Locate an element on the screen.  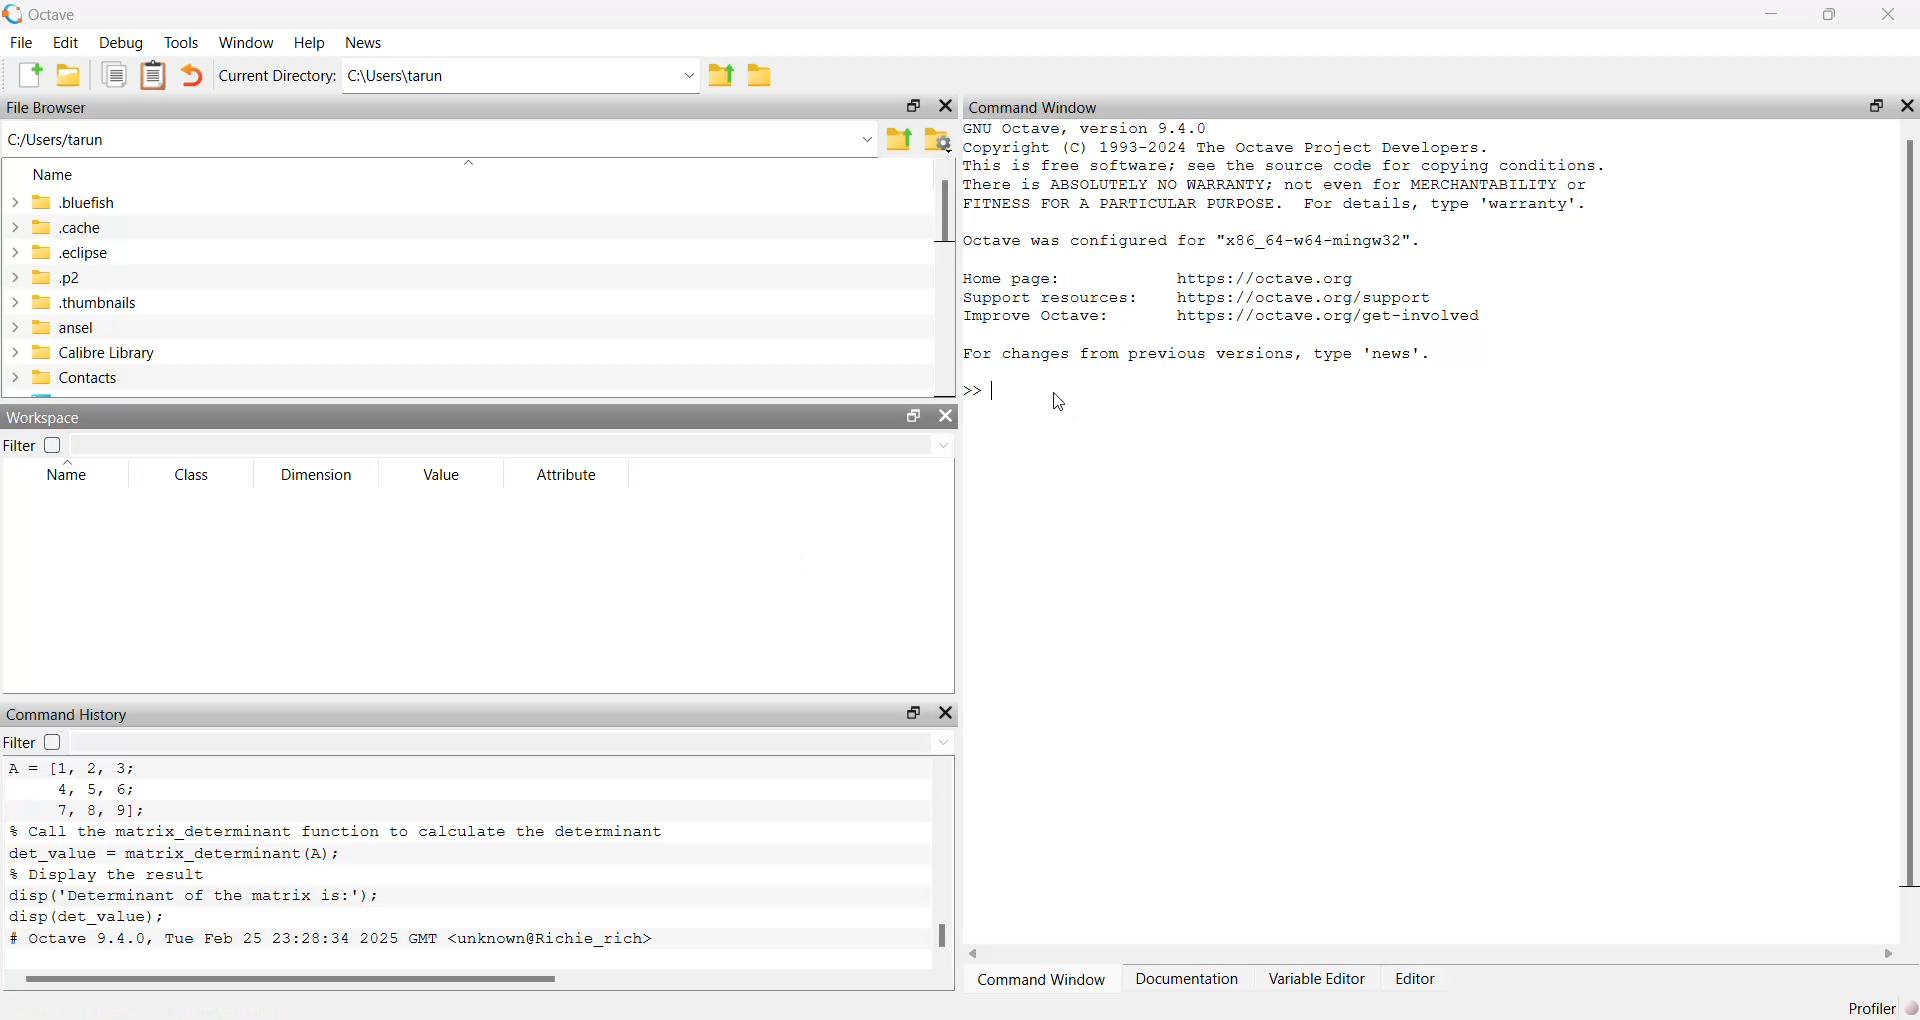
command window is located at coordinates (1036, 109).